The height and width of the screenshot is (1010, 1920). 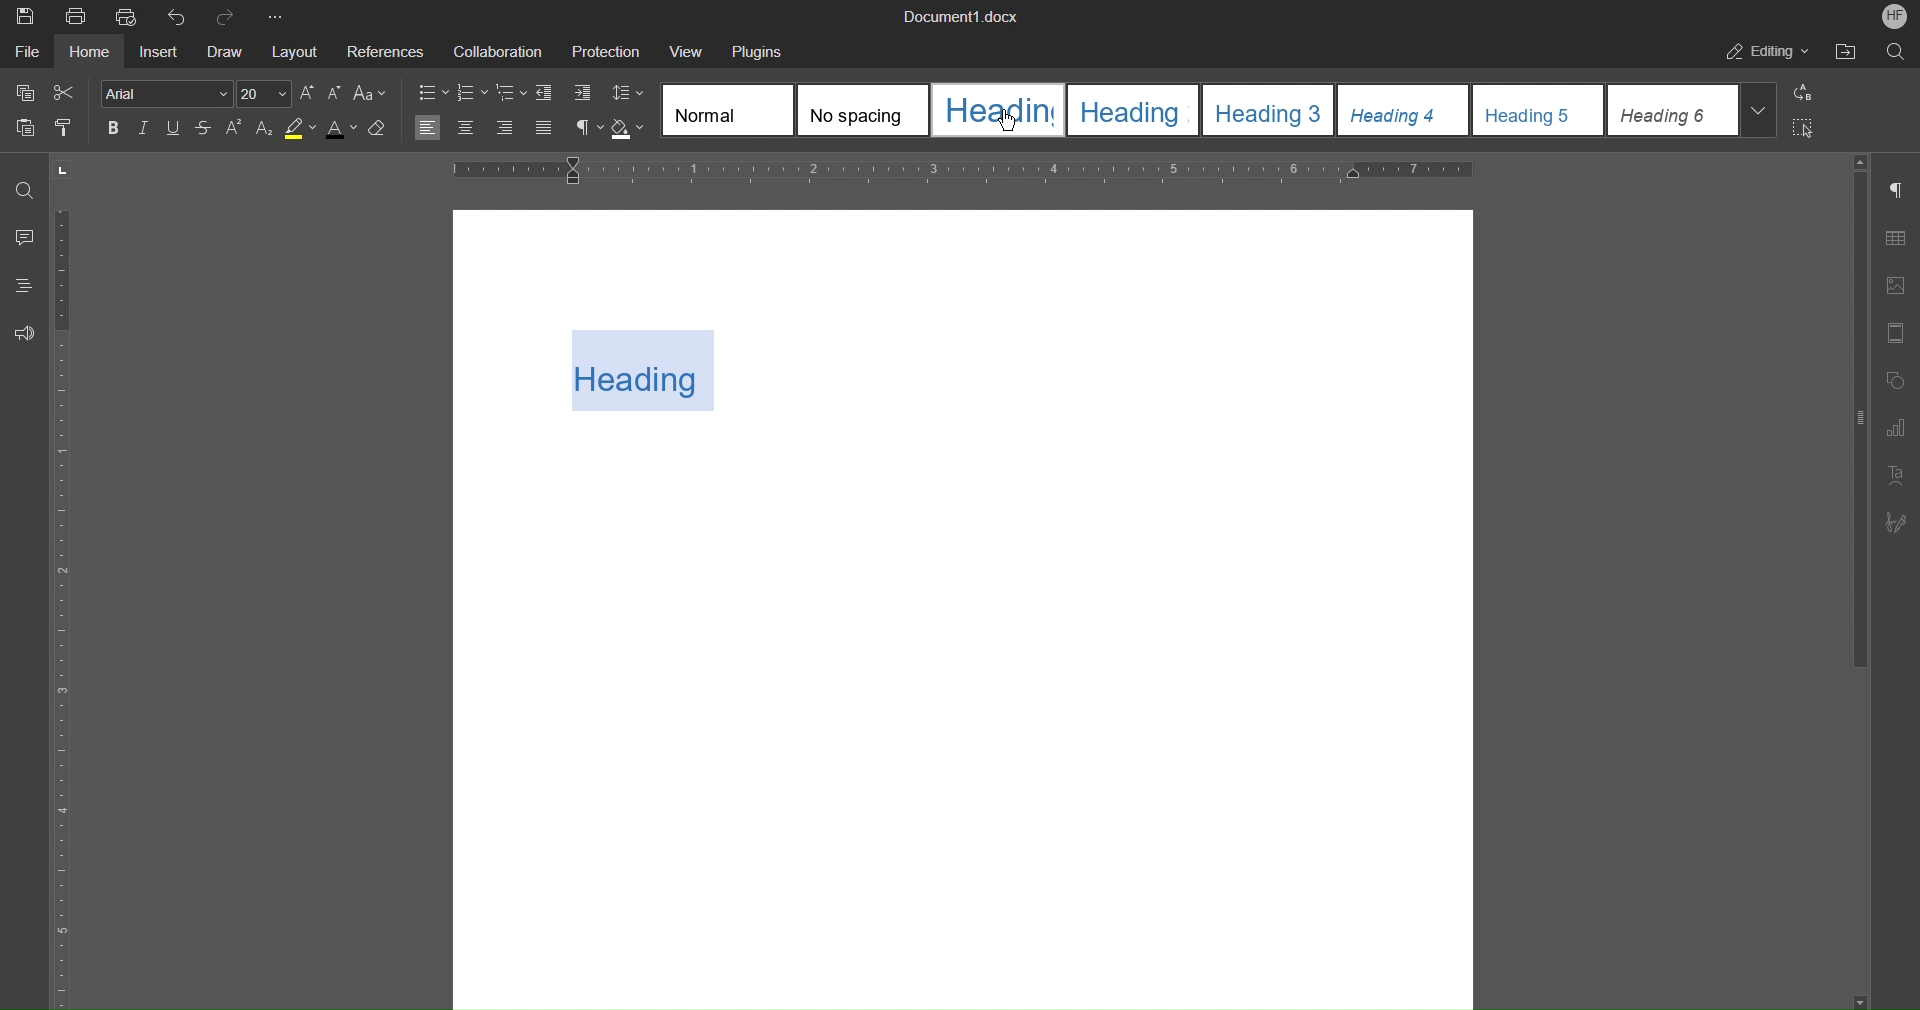 I want to click on More headings, so click(x=1757, y=110).